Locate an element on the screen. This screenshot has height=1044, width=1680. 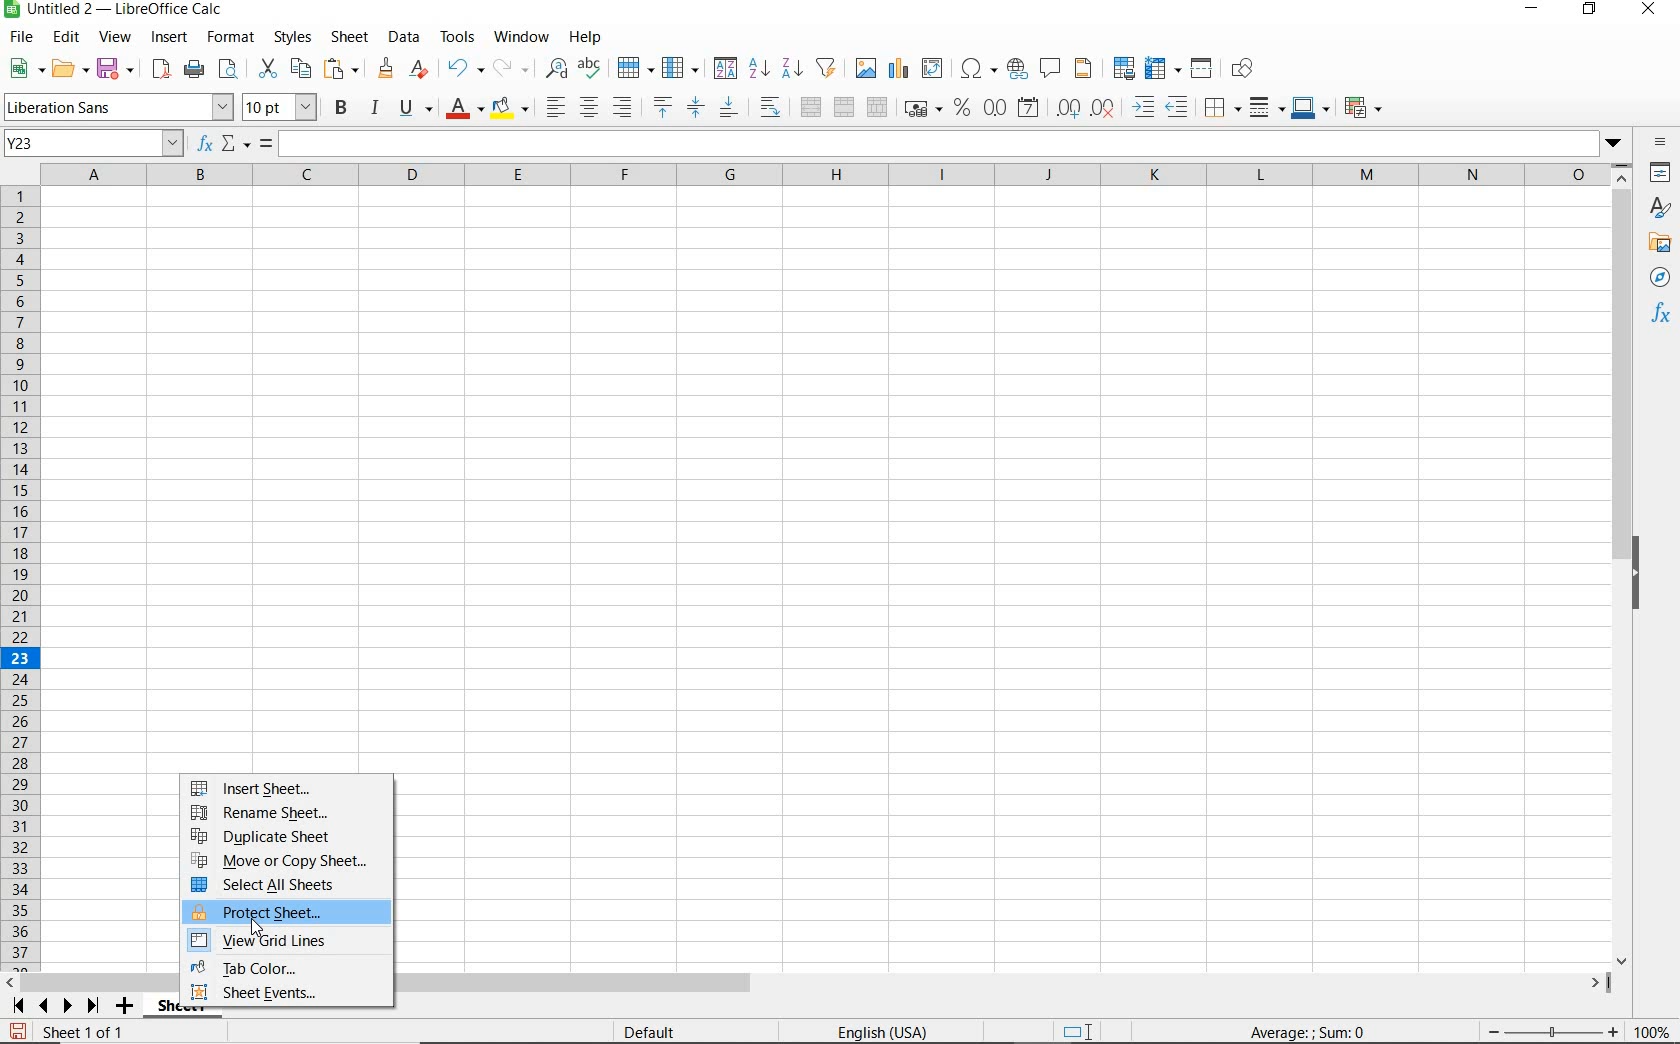
BACKGROUND COLOR is located at coordinates (510, 107).